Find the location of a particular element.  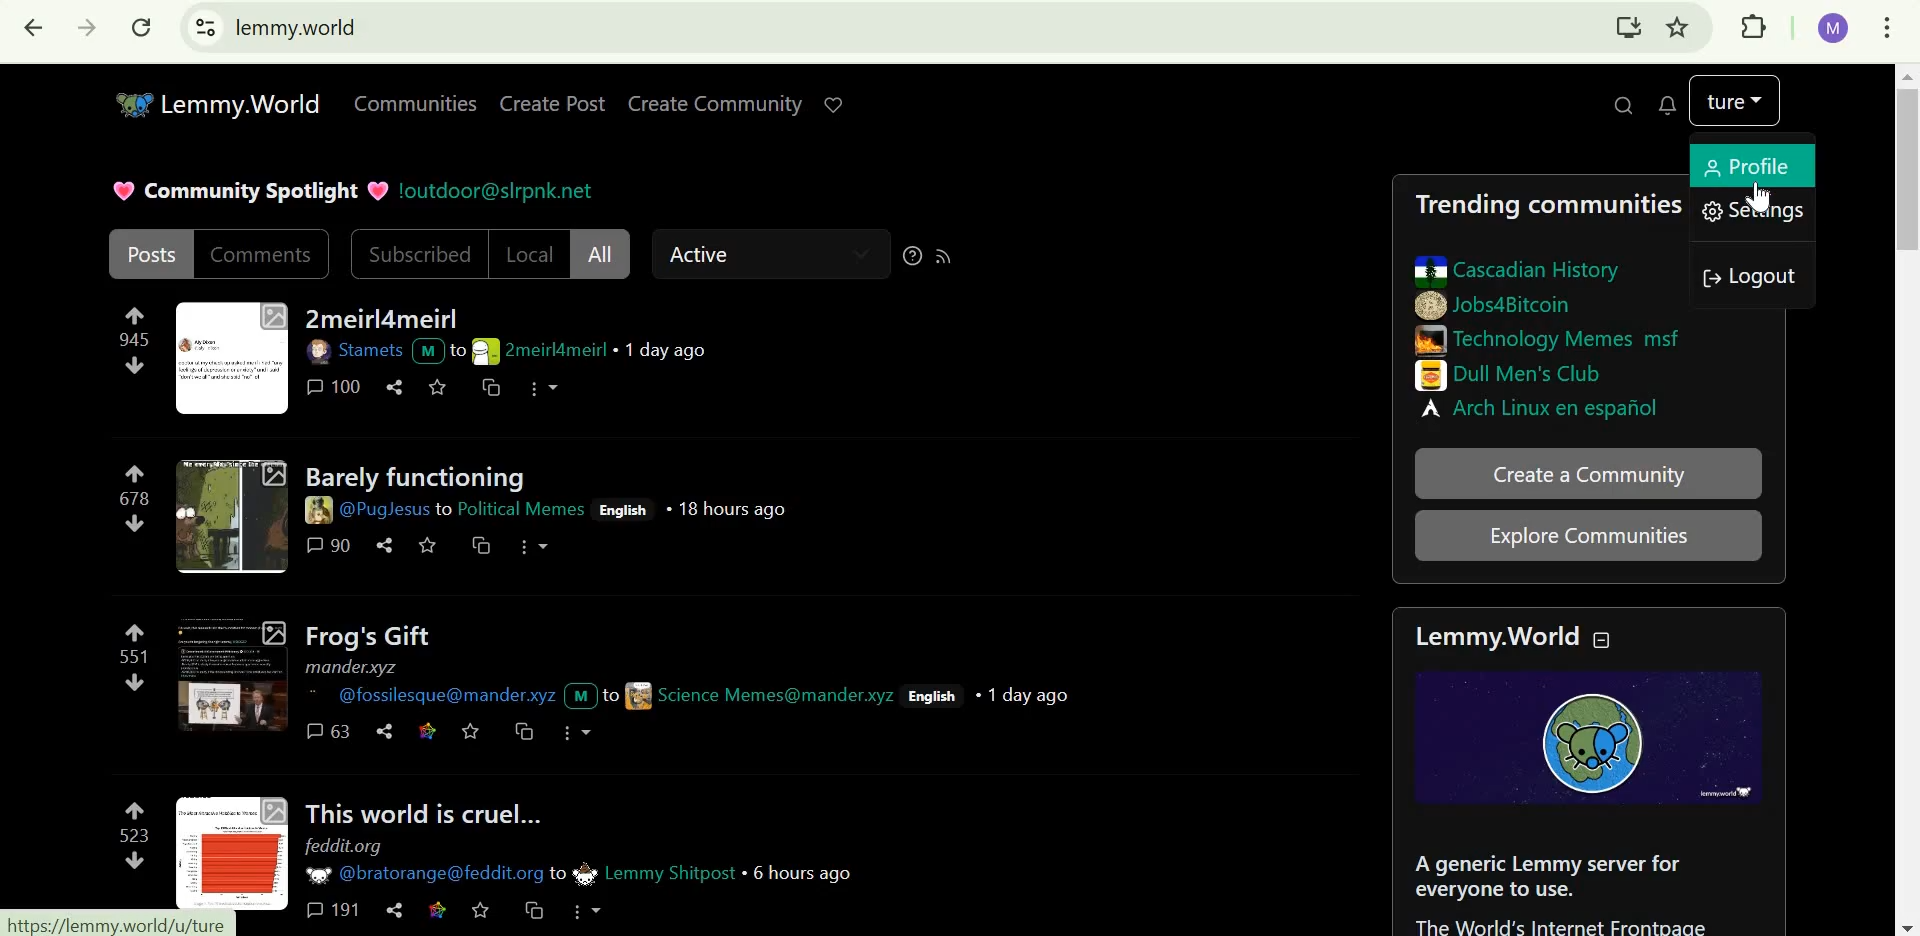

click to go back, hold to see history is located at coordinates (34, 30).